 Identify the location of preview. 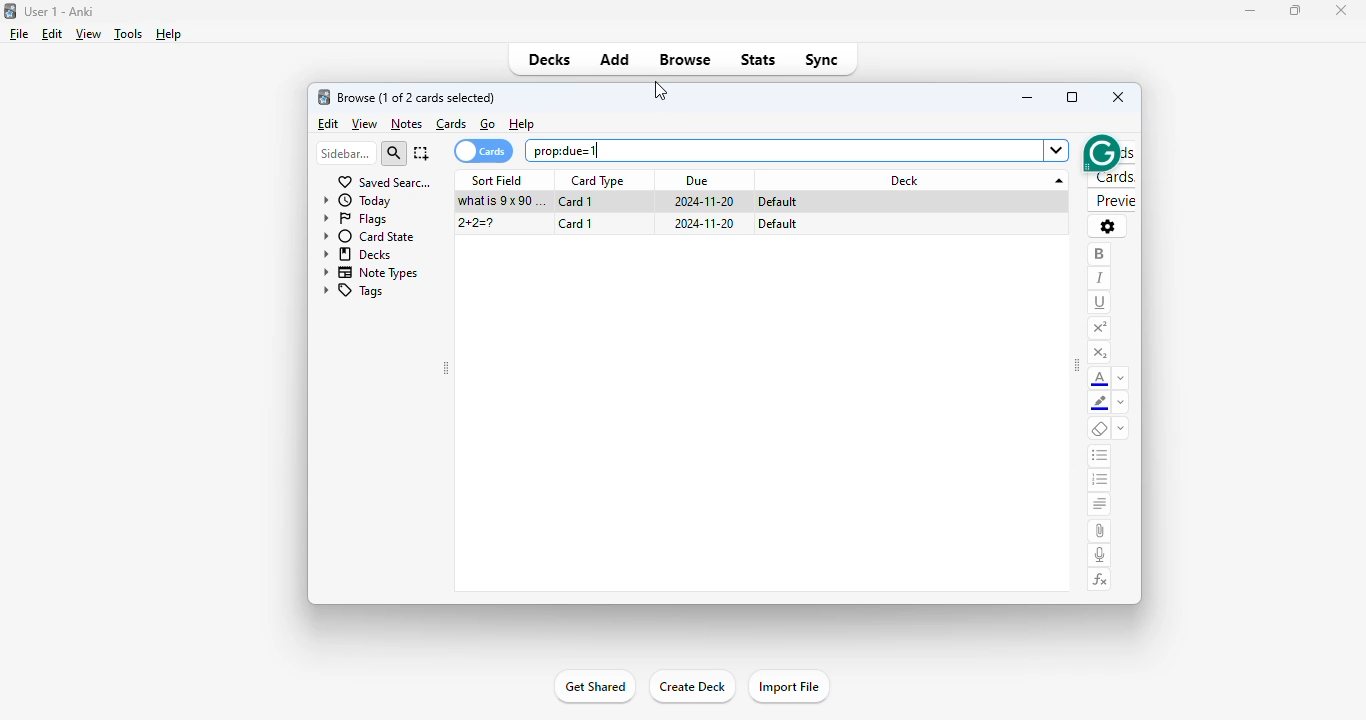
(1112, 200).